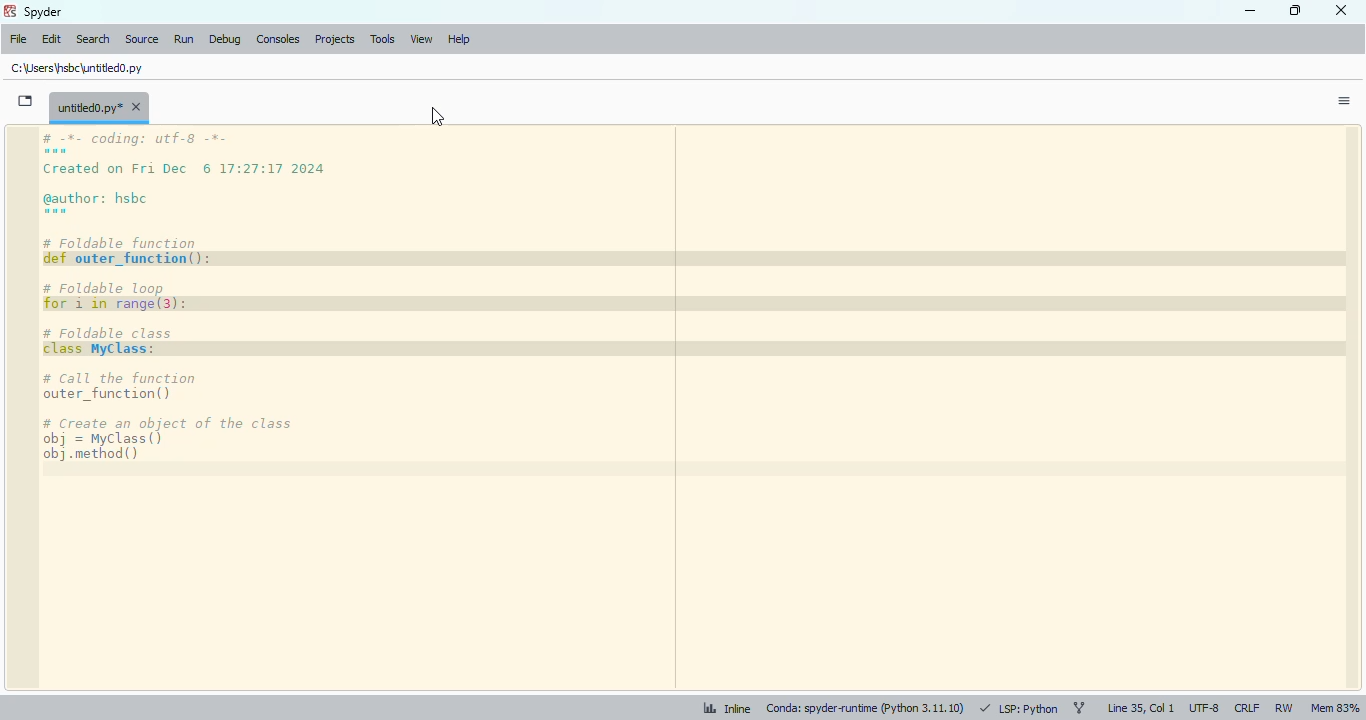 Image resolution: width=1366 pixels, height=720 pixels. Describe the element at coordinates (24, 101) in the screenshot. I see `browse tabs` at that location.